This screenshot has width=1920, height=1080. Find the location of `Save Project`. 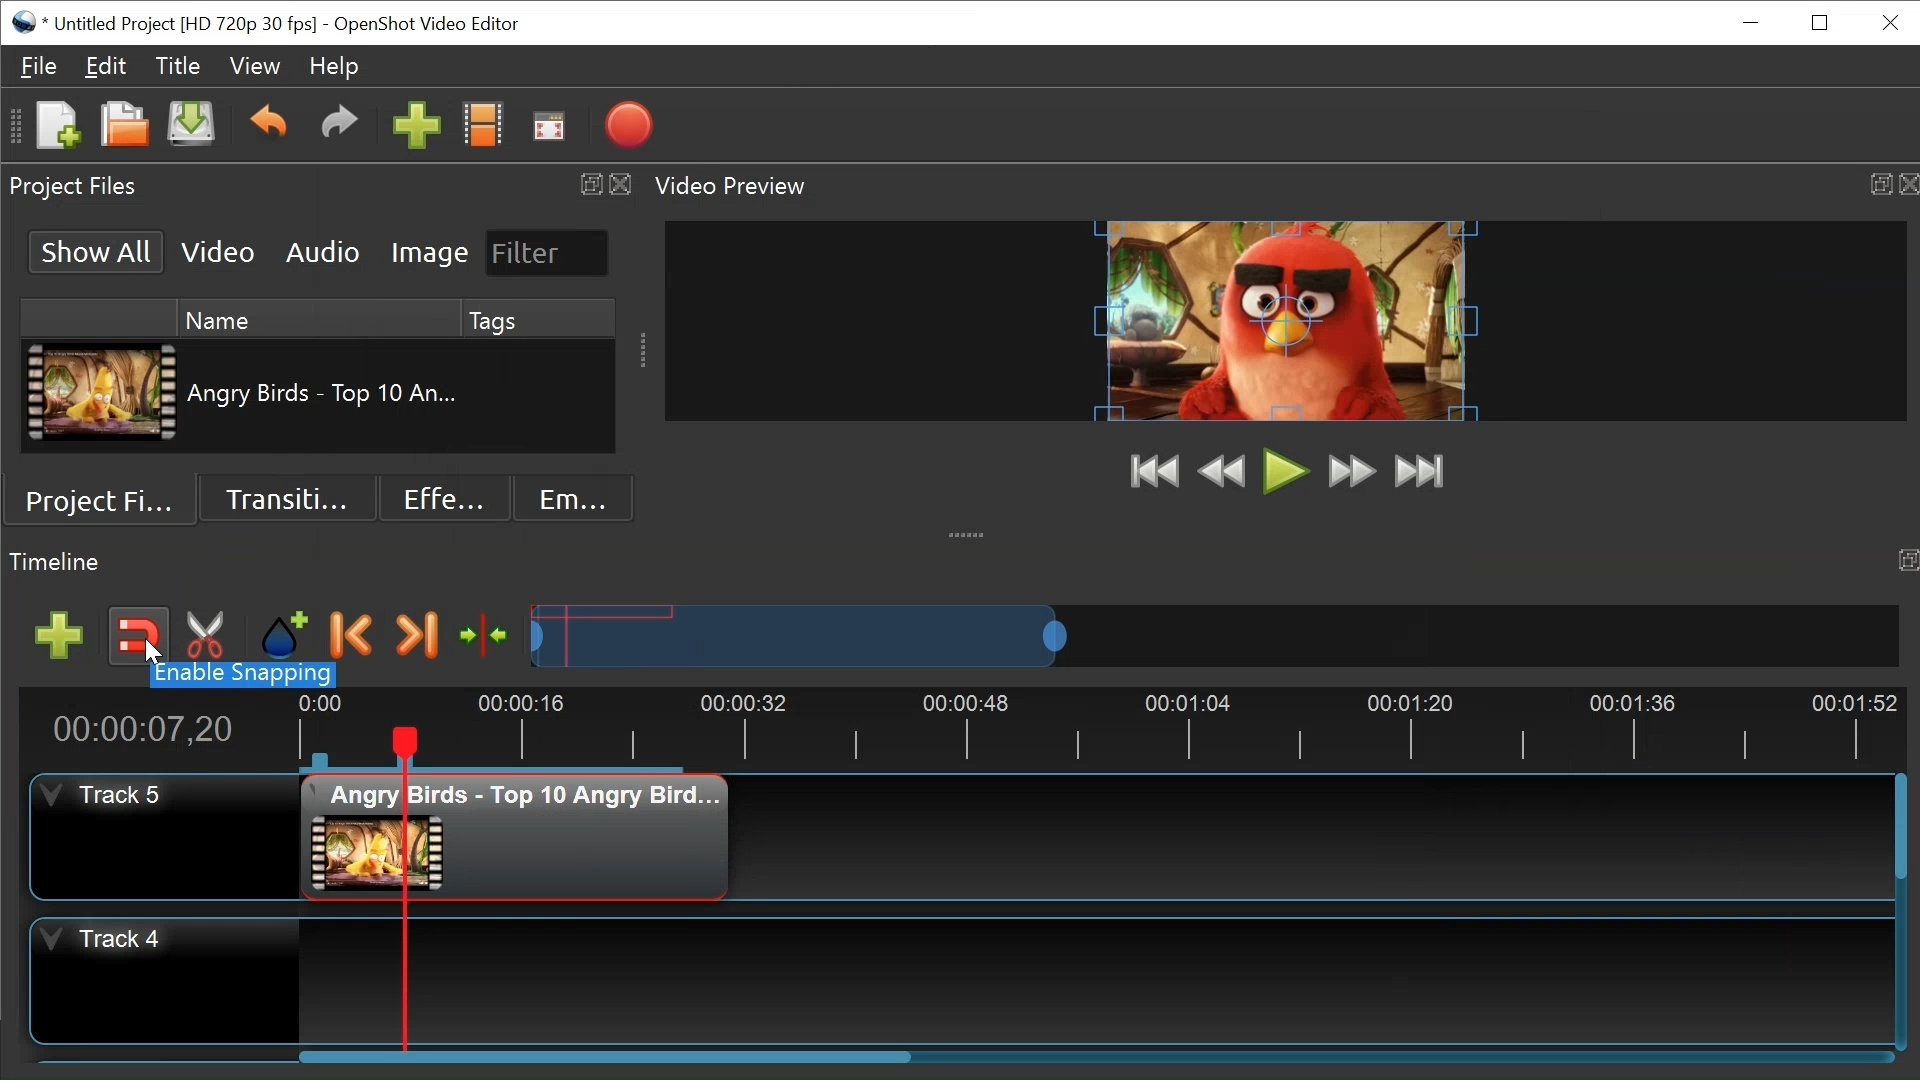

Save Project is located at coordinates (190, 125).